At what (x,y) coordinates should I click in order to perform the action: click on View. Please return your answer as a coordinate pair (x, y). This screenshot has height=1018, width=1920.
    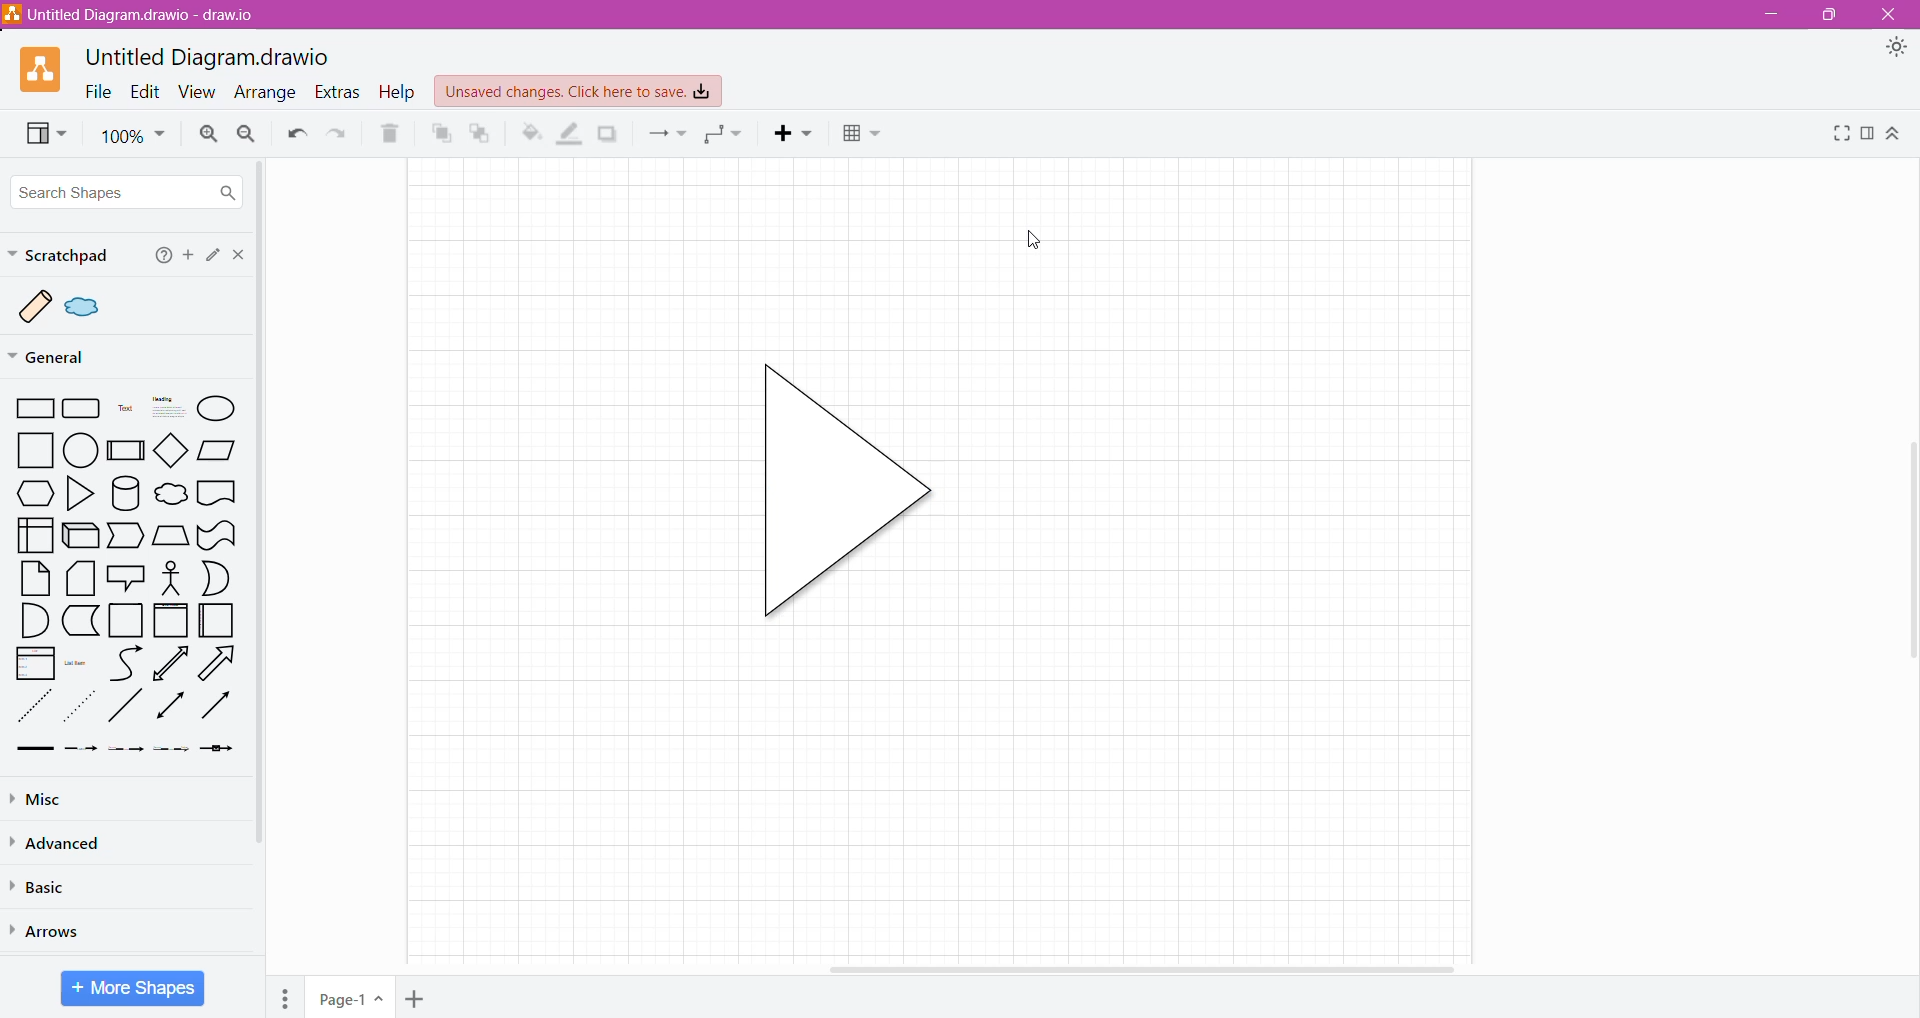
    Looking at the image, I should click on (198, 91).